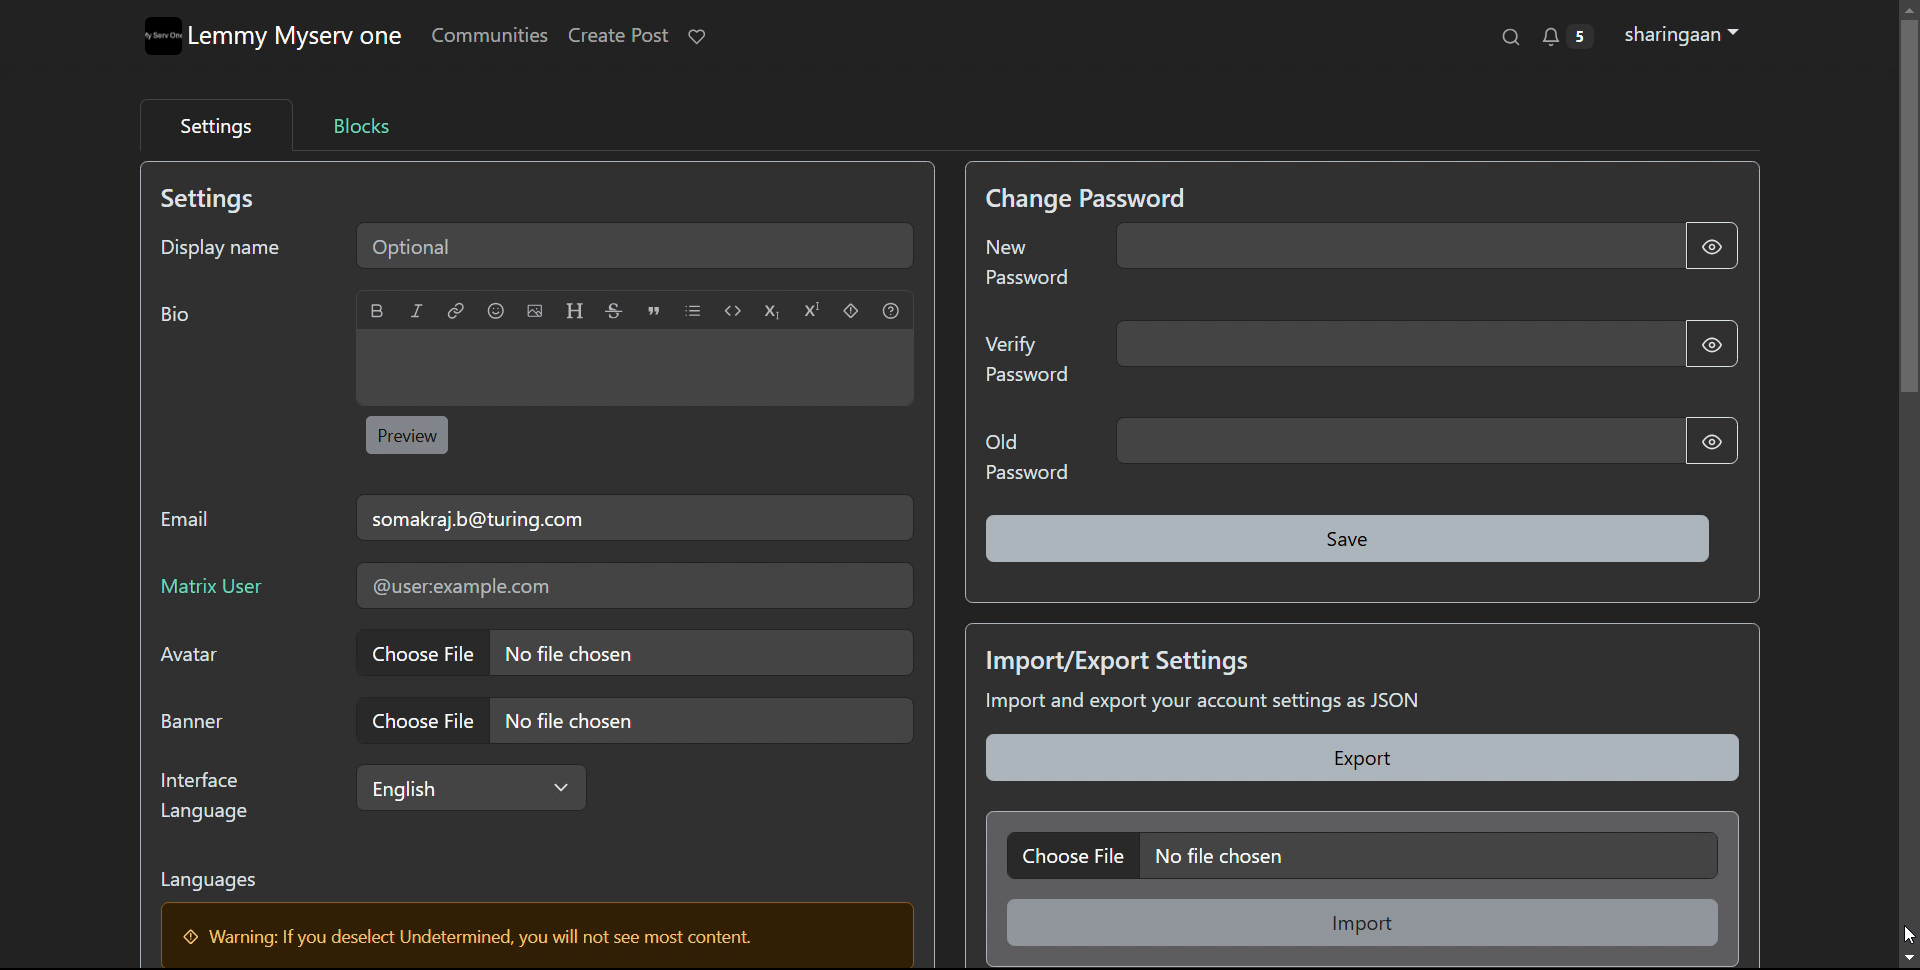 This screenshot has height=970, width=1920. I want to click on Settings, so click(219, 200).